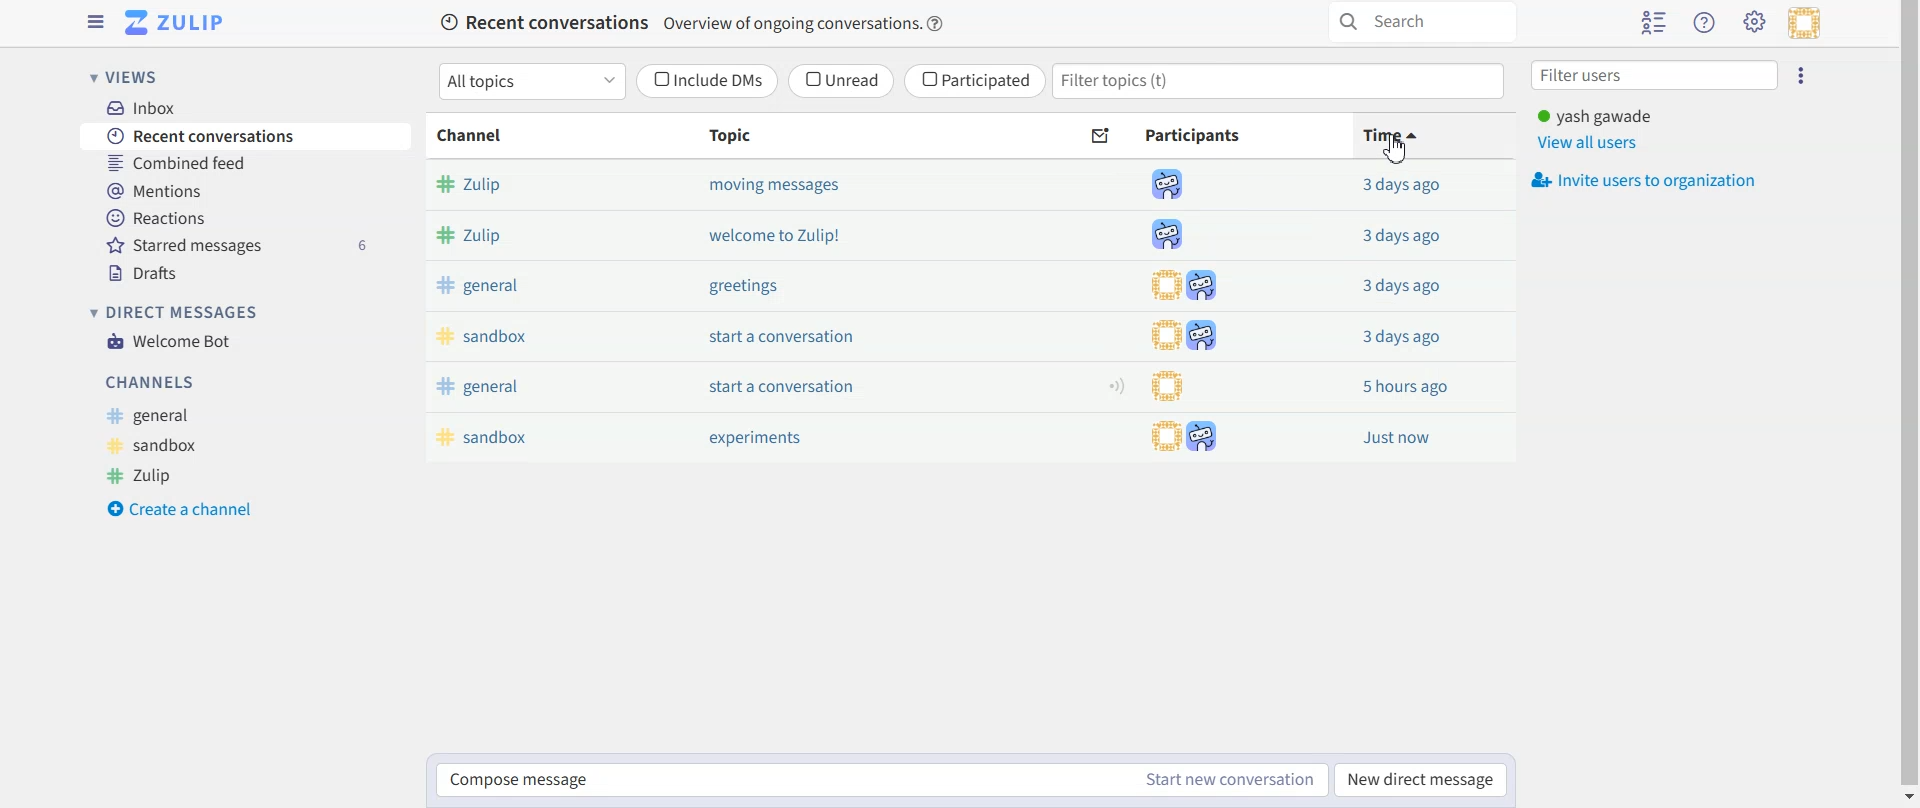 The width and height of the screenshot is (1920, 808). Describe the element at coordinates (474, 136) in the screenshot. I see `Channel` at that location.